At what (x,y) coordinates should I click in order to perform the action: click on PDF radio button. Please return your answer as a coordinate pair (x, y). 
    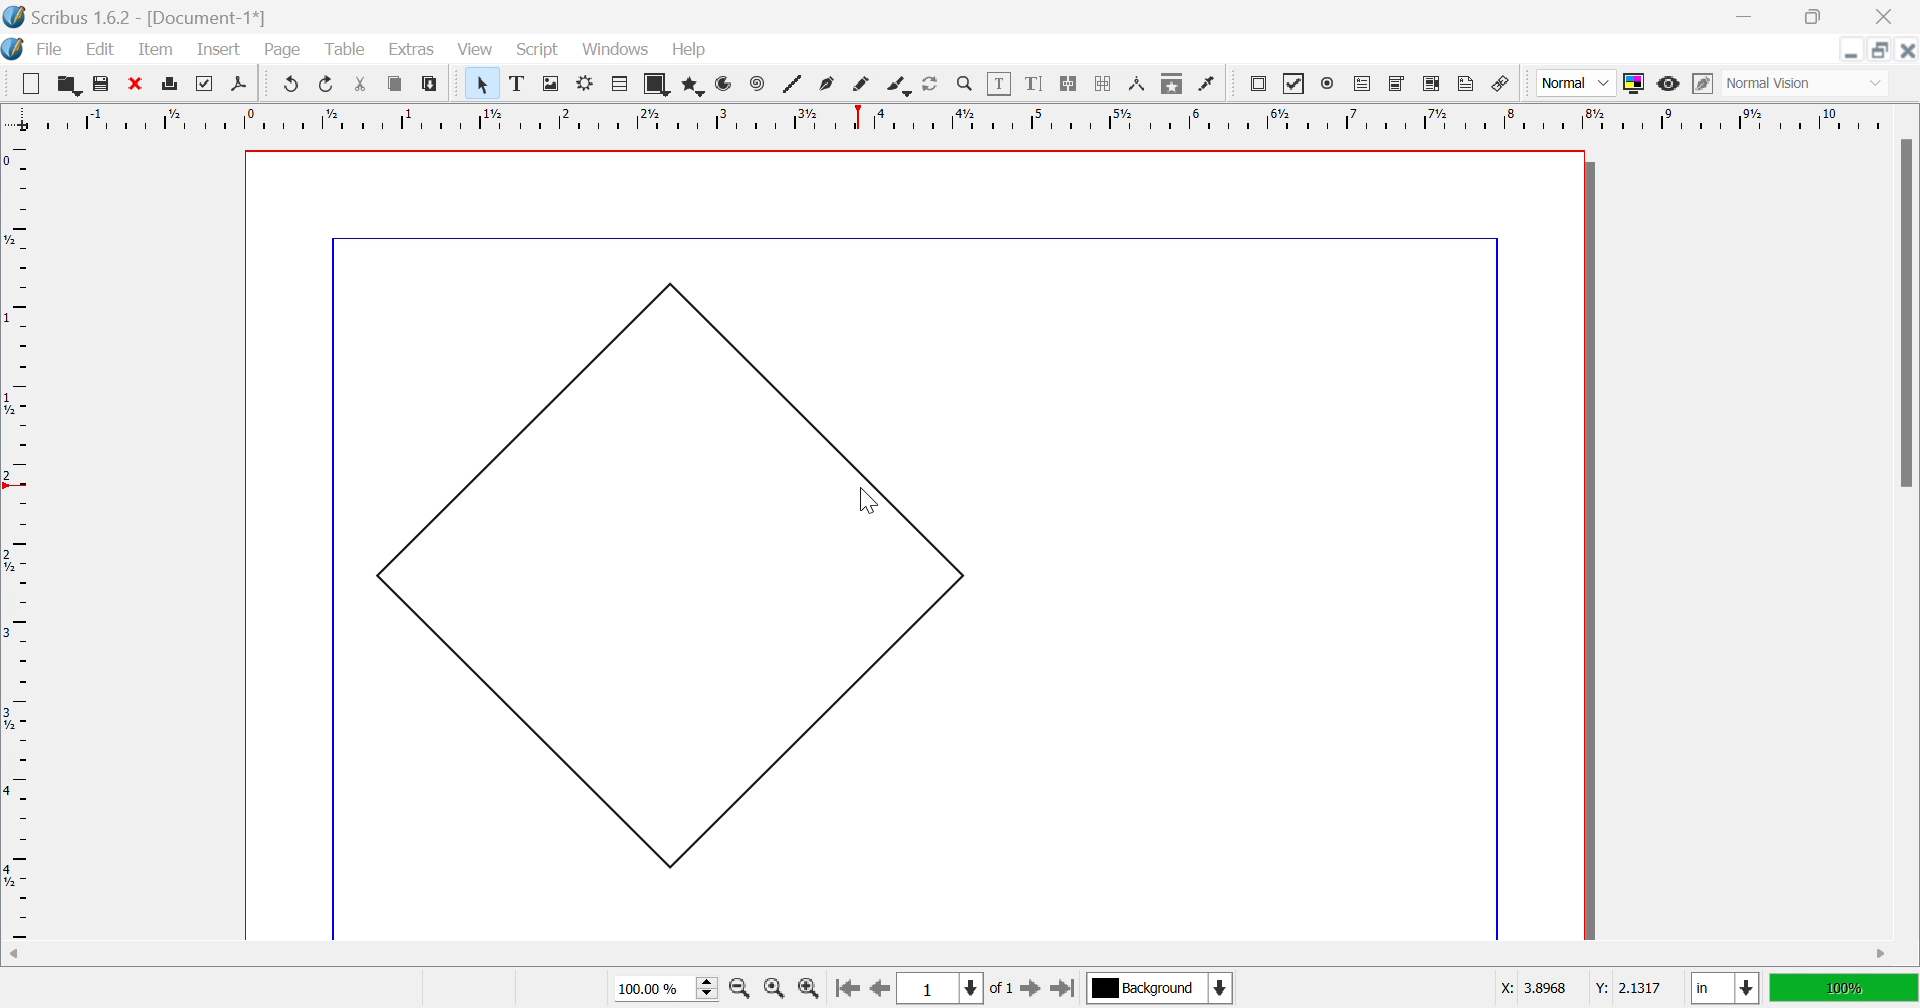
    Looking at the image, I should click on (1331, 81).